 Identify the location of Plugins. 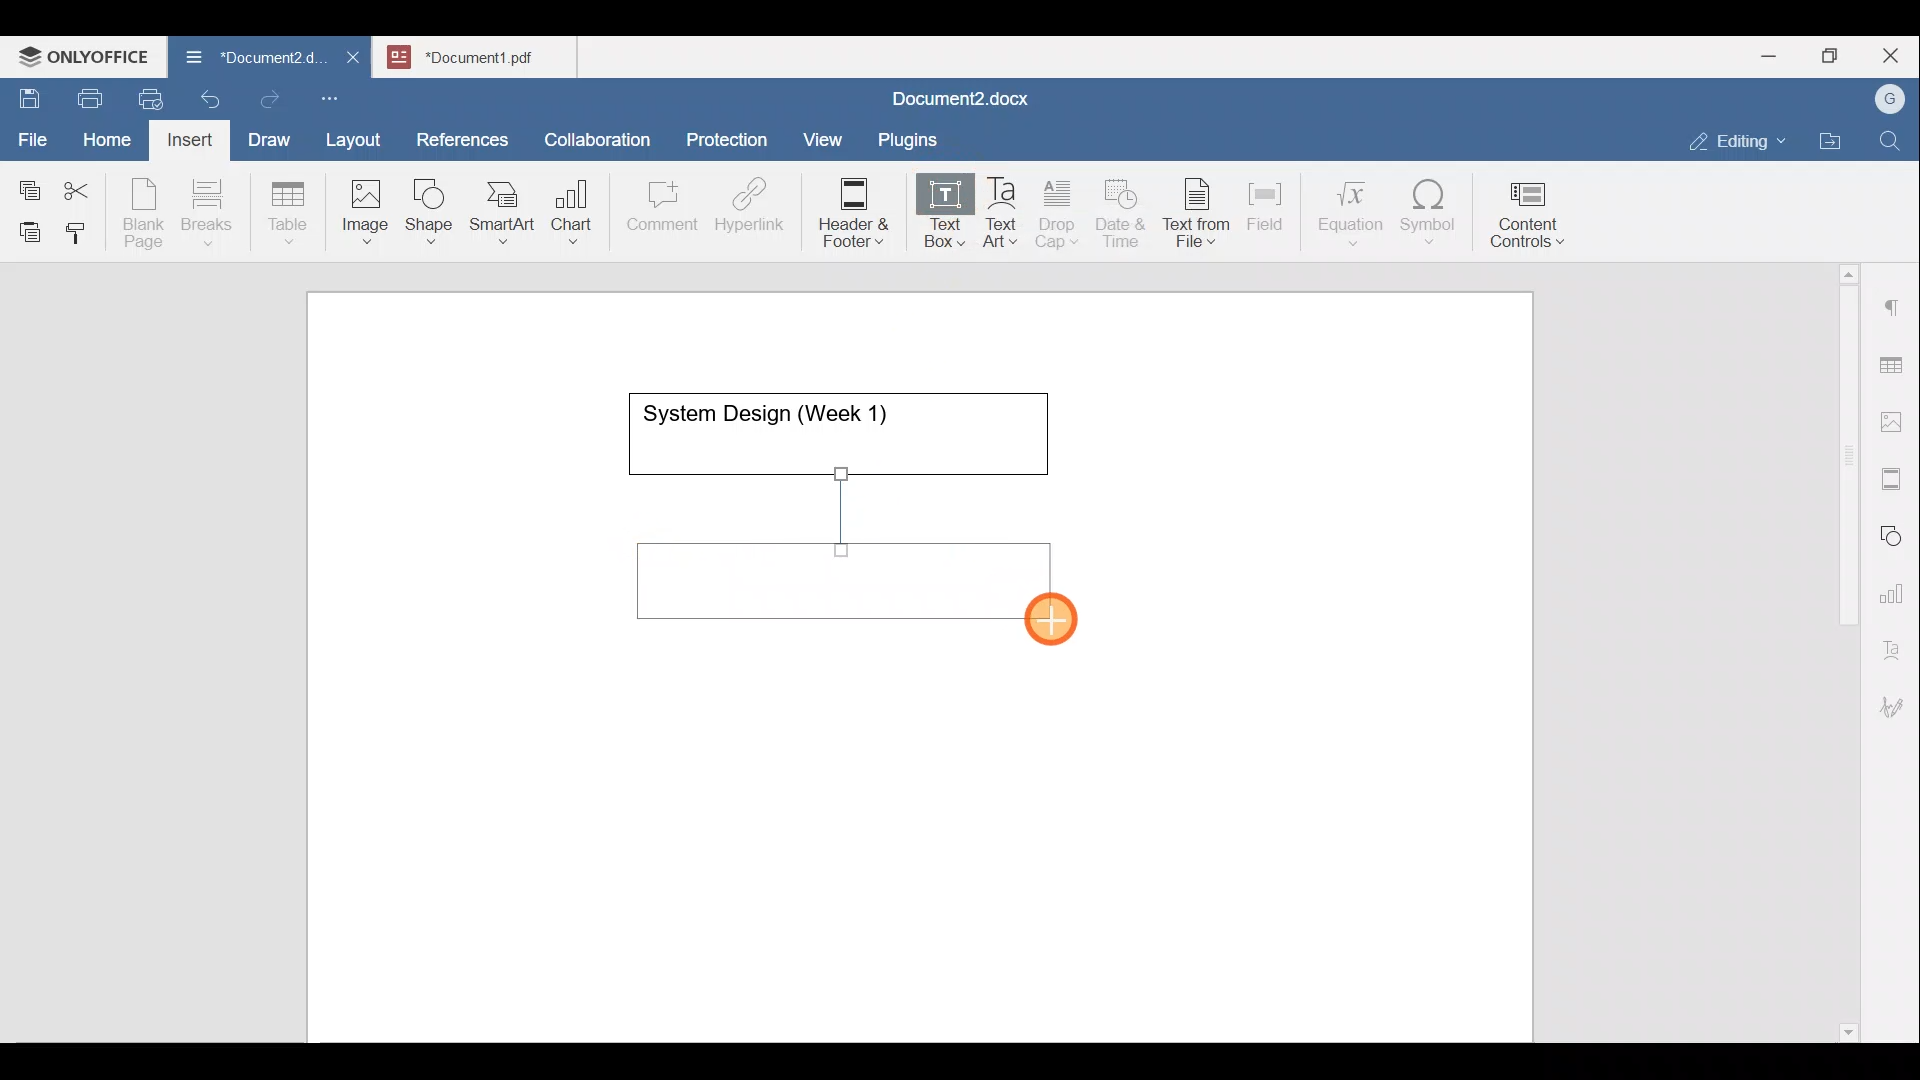
(914, 137).